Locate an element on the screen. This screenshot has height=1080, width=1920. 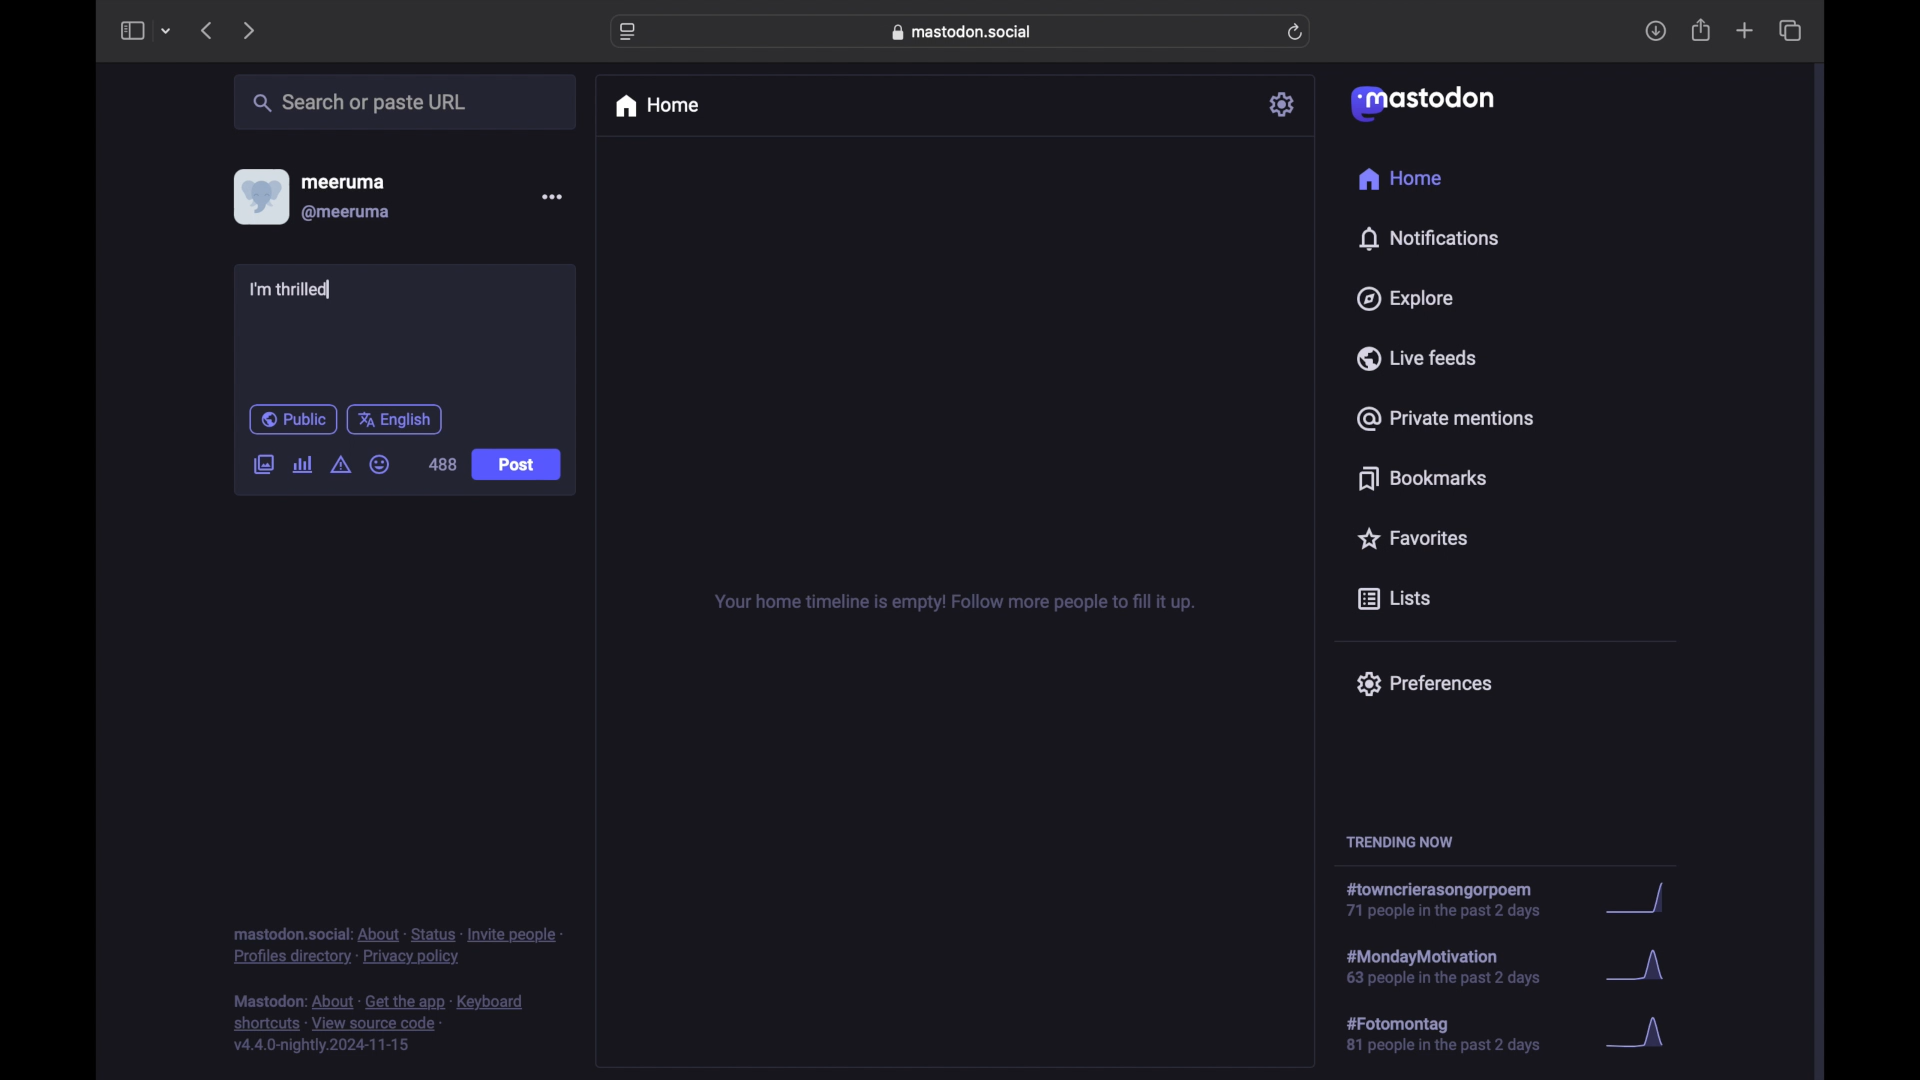
display picture is located at coordinates (259, 197).